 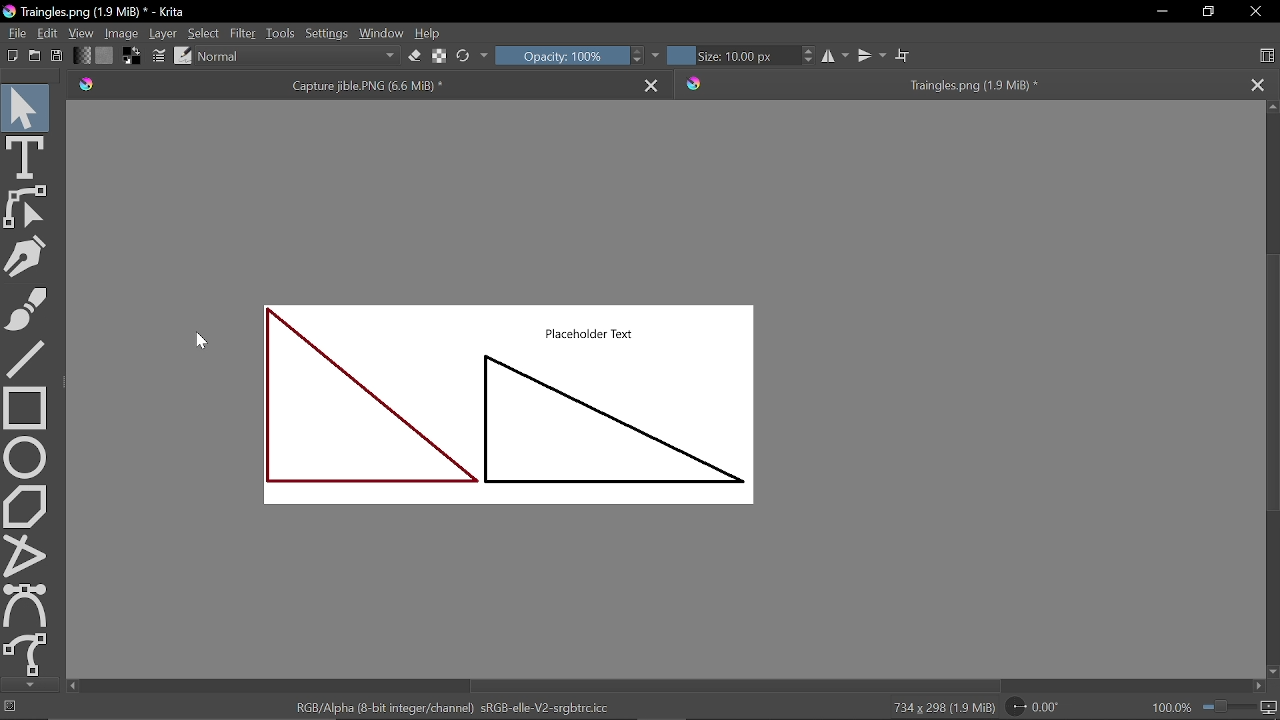 I want to click on Move down tools, so click(x=27, y=684).